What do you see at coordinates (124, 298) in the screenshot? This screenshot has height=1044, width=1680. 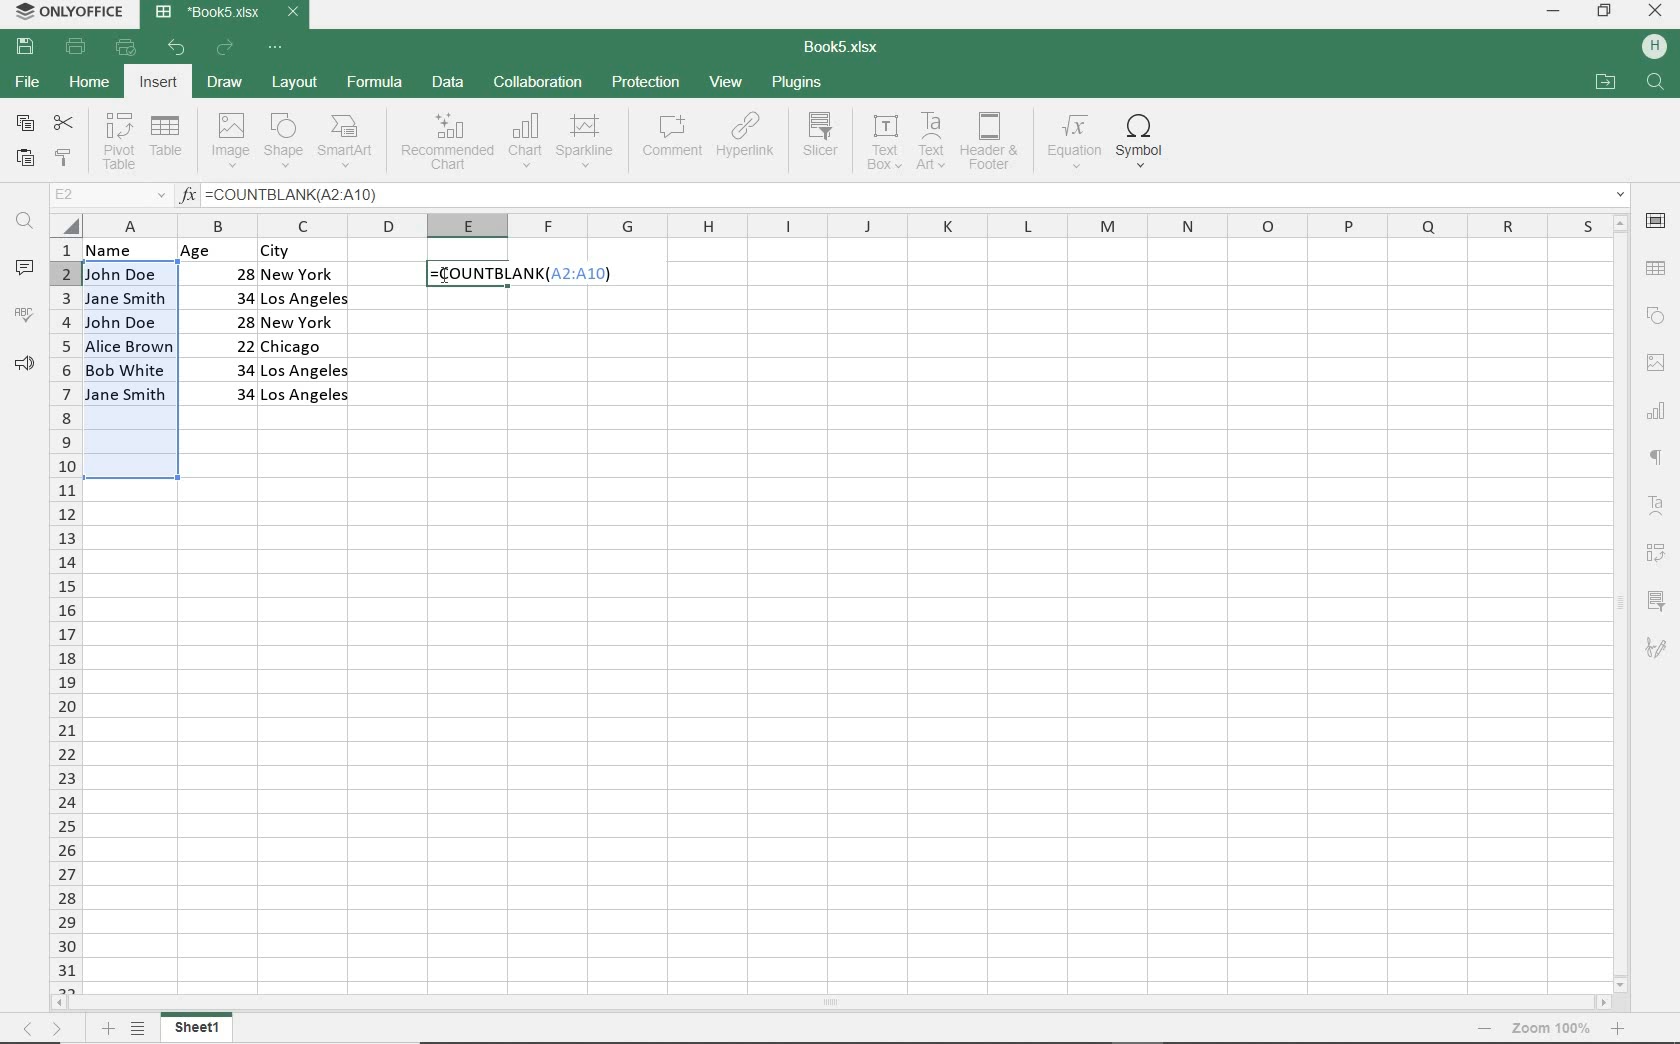 I see `Jane Smith` at bounding box center [124, 298].